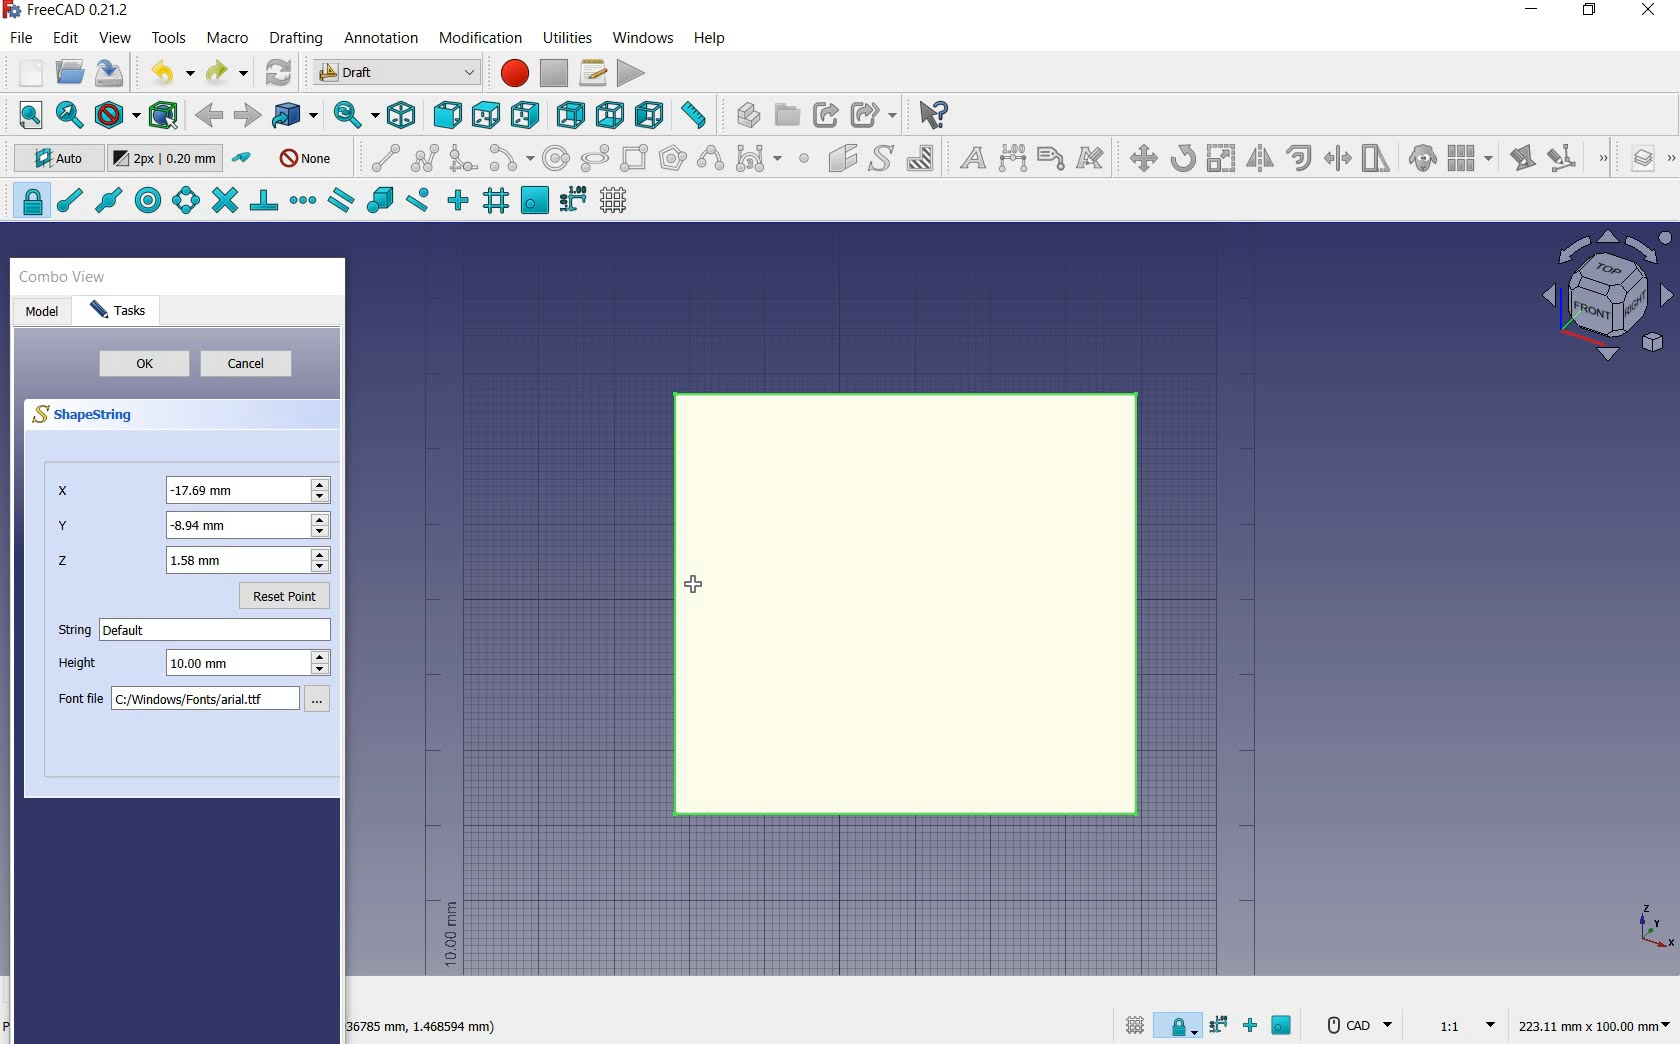 The height and width of the screenshot is (1044, 1680). I want to click on font file, so click(202, 702).